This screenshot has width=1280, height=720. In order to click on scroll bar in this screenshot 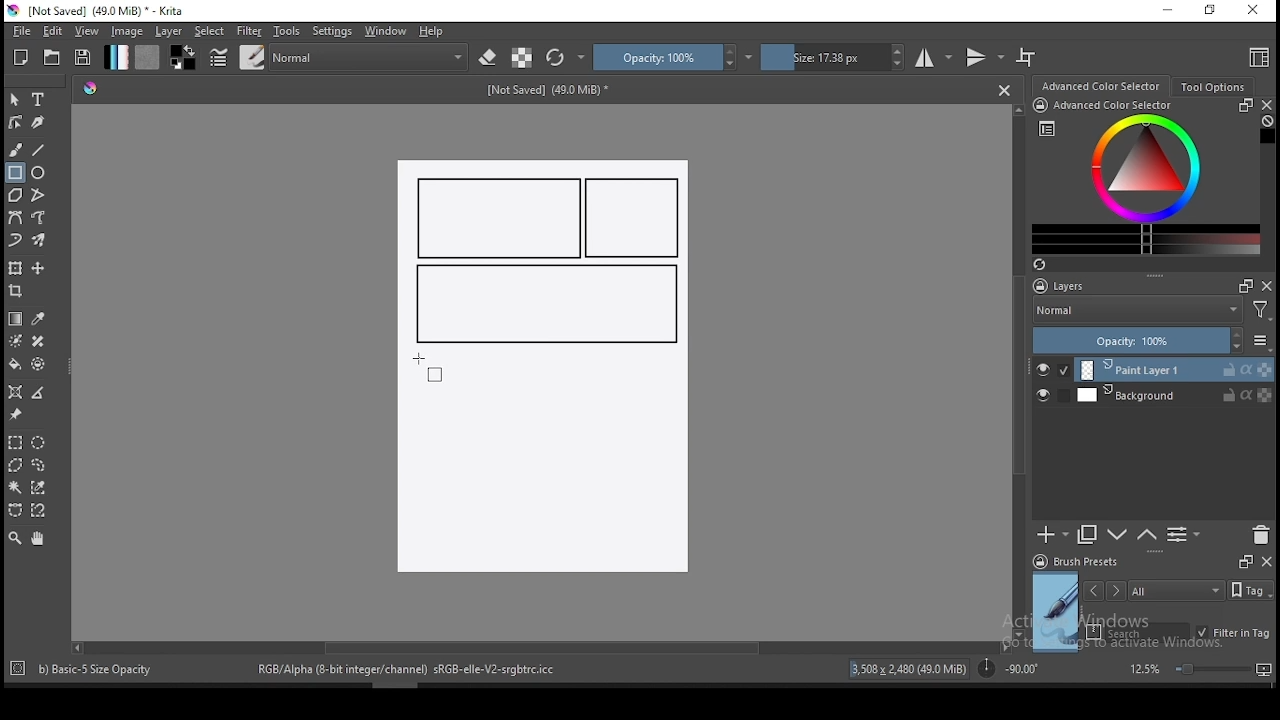, I will do `click(1020, 370)`.